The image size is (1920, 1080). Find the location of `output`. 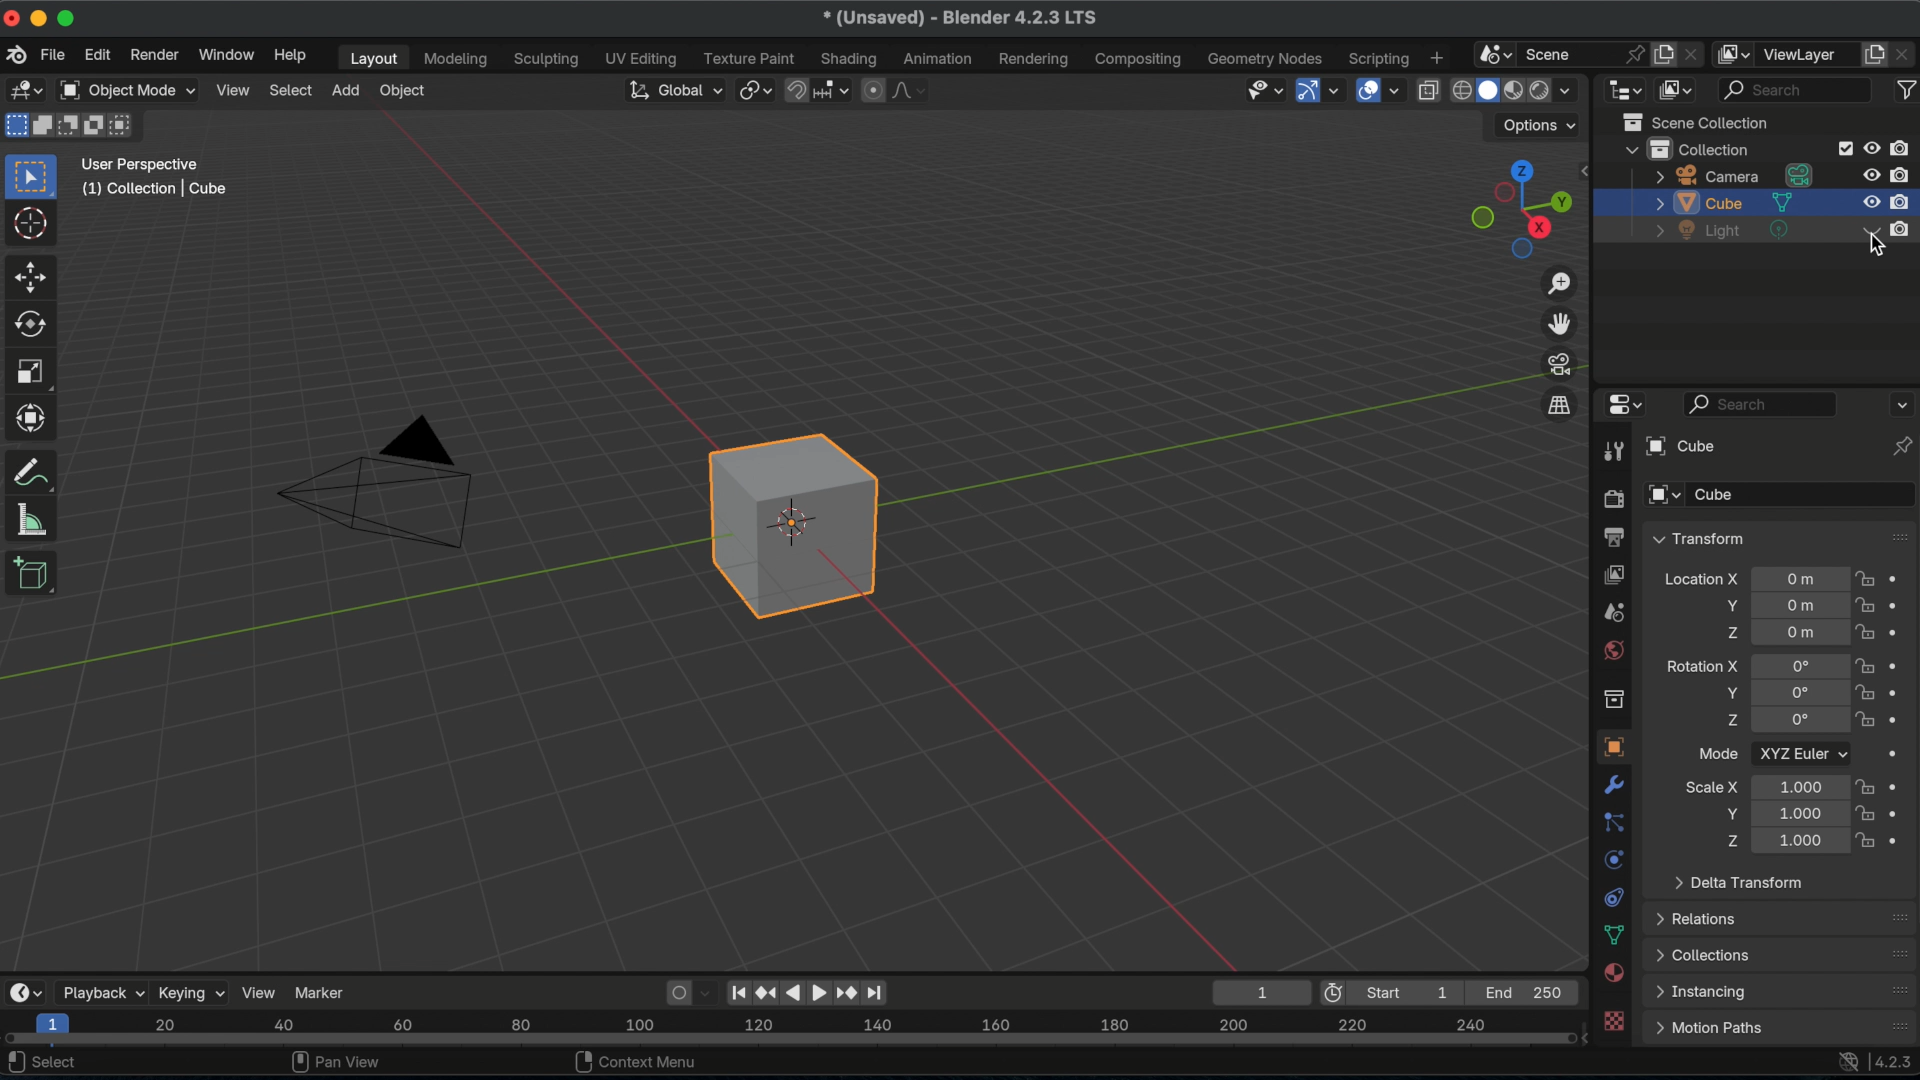

output is located at coordinates (1616, 536).